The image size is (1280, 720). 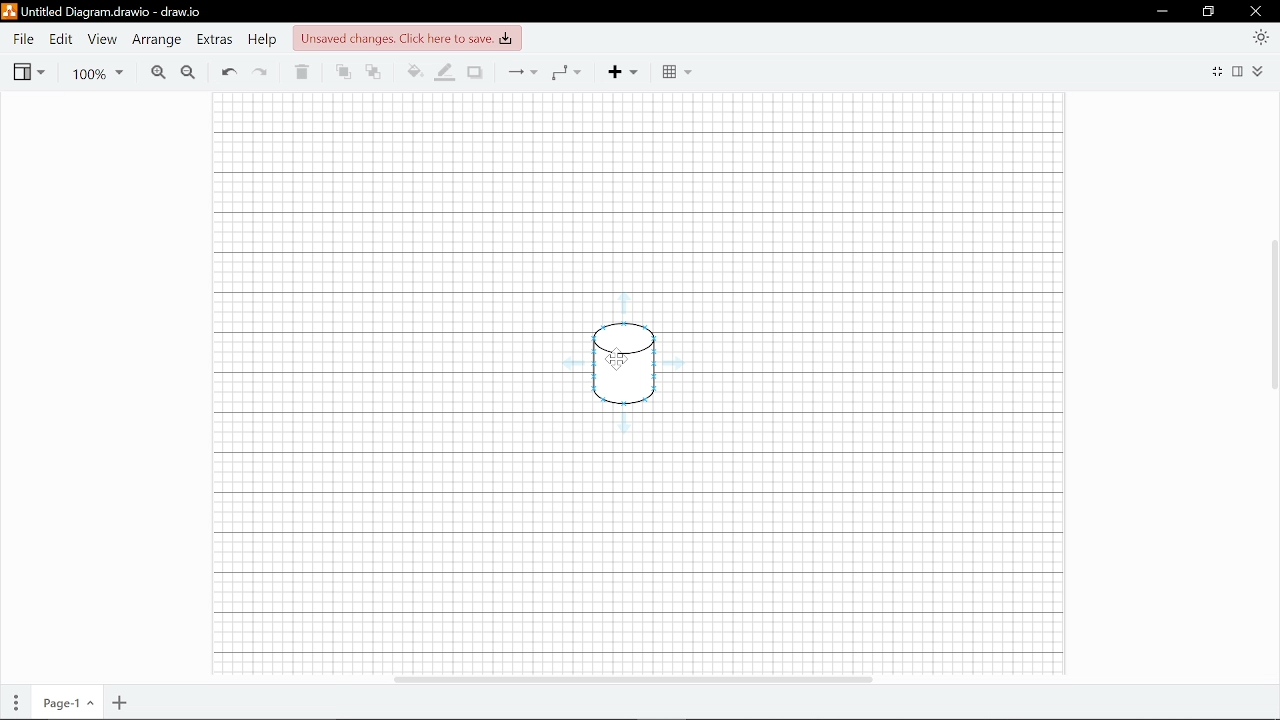 I want to click on vertical scrollbar, so click(x=1272, y=313).